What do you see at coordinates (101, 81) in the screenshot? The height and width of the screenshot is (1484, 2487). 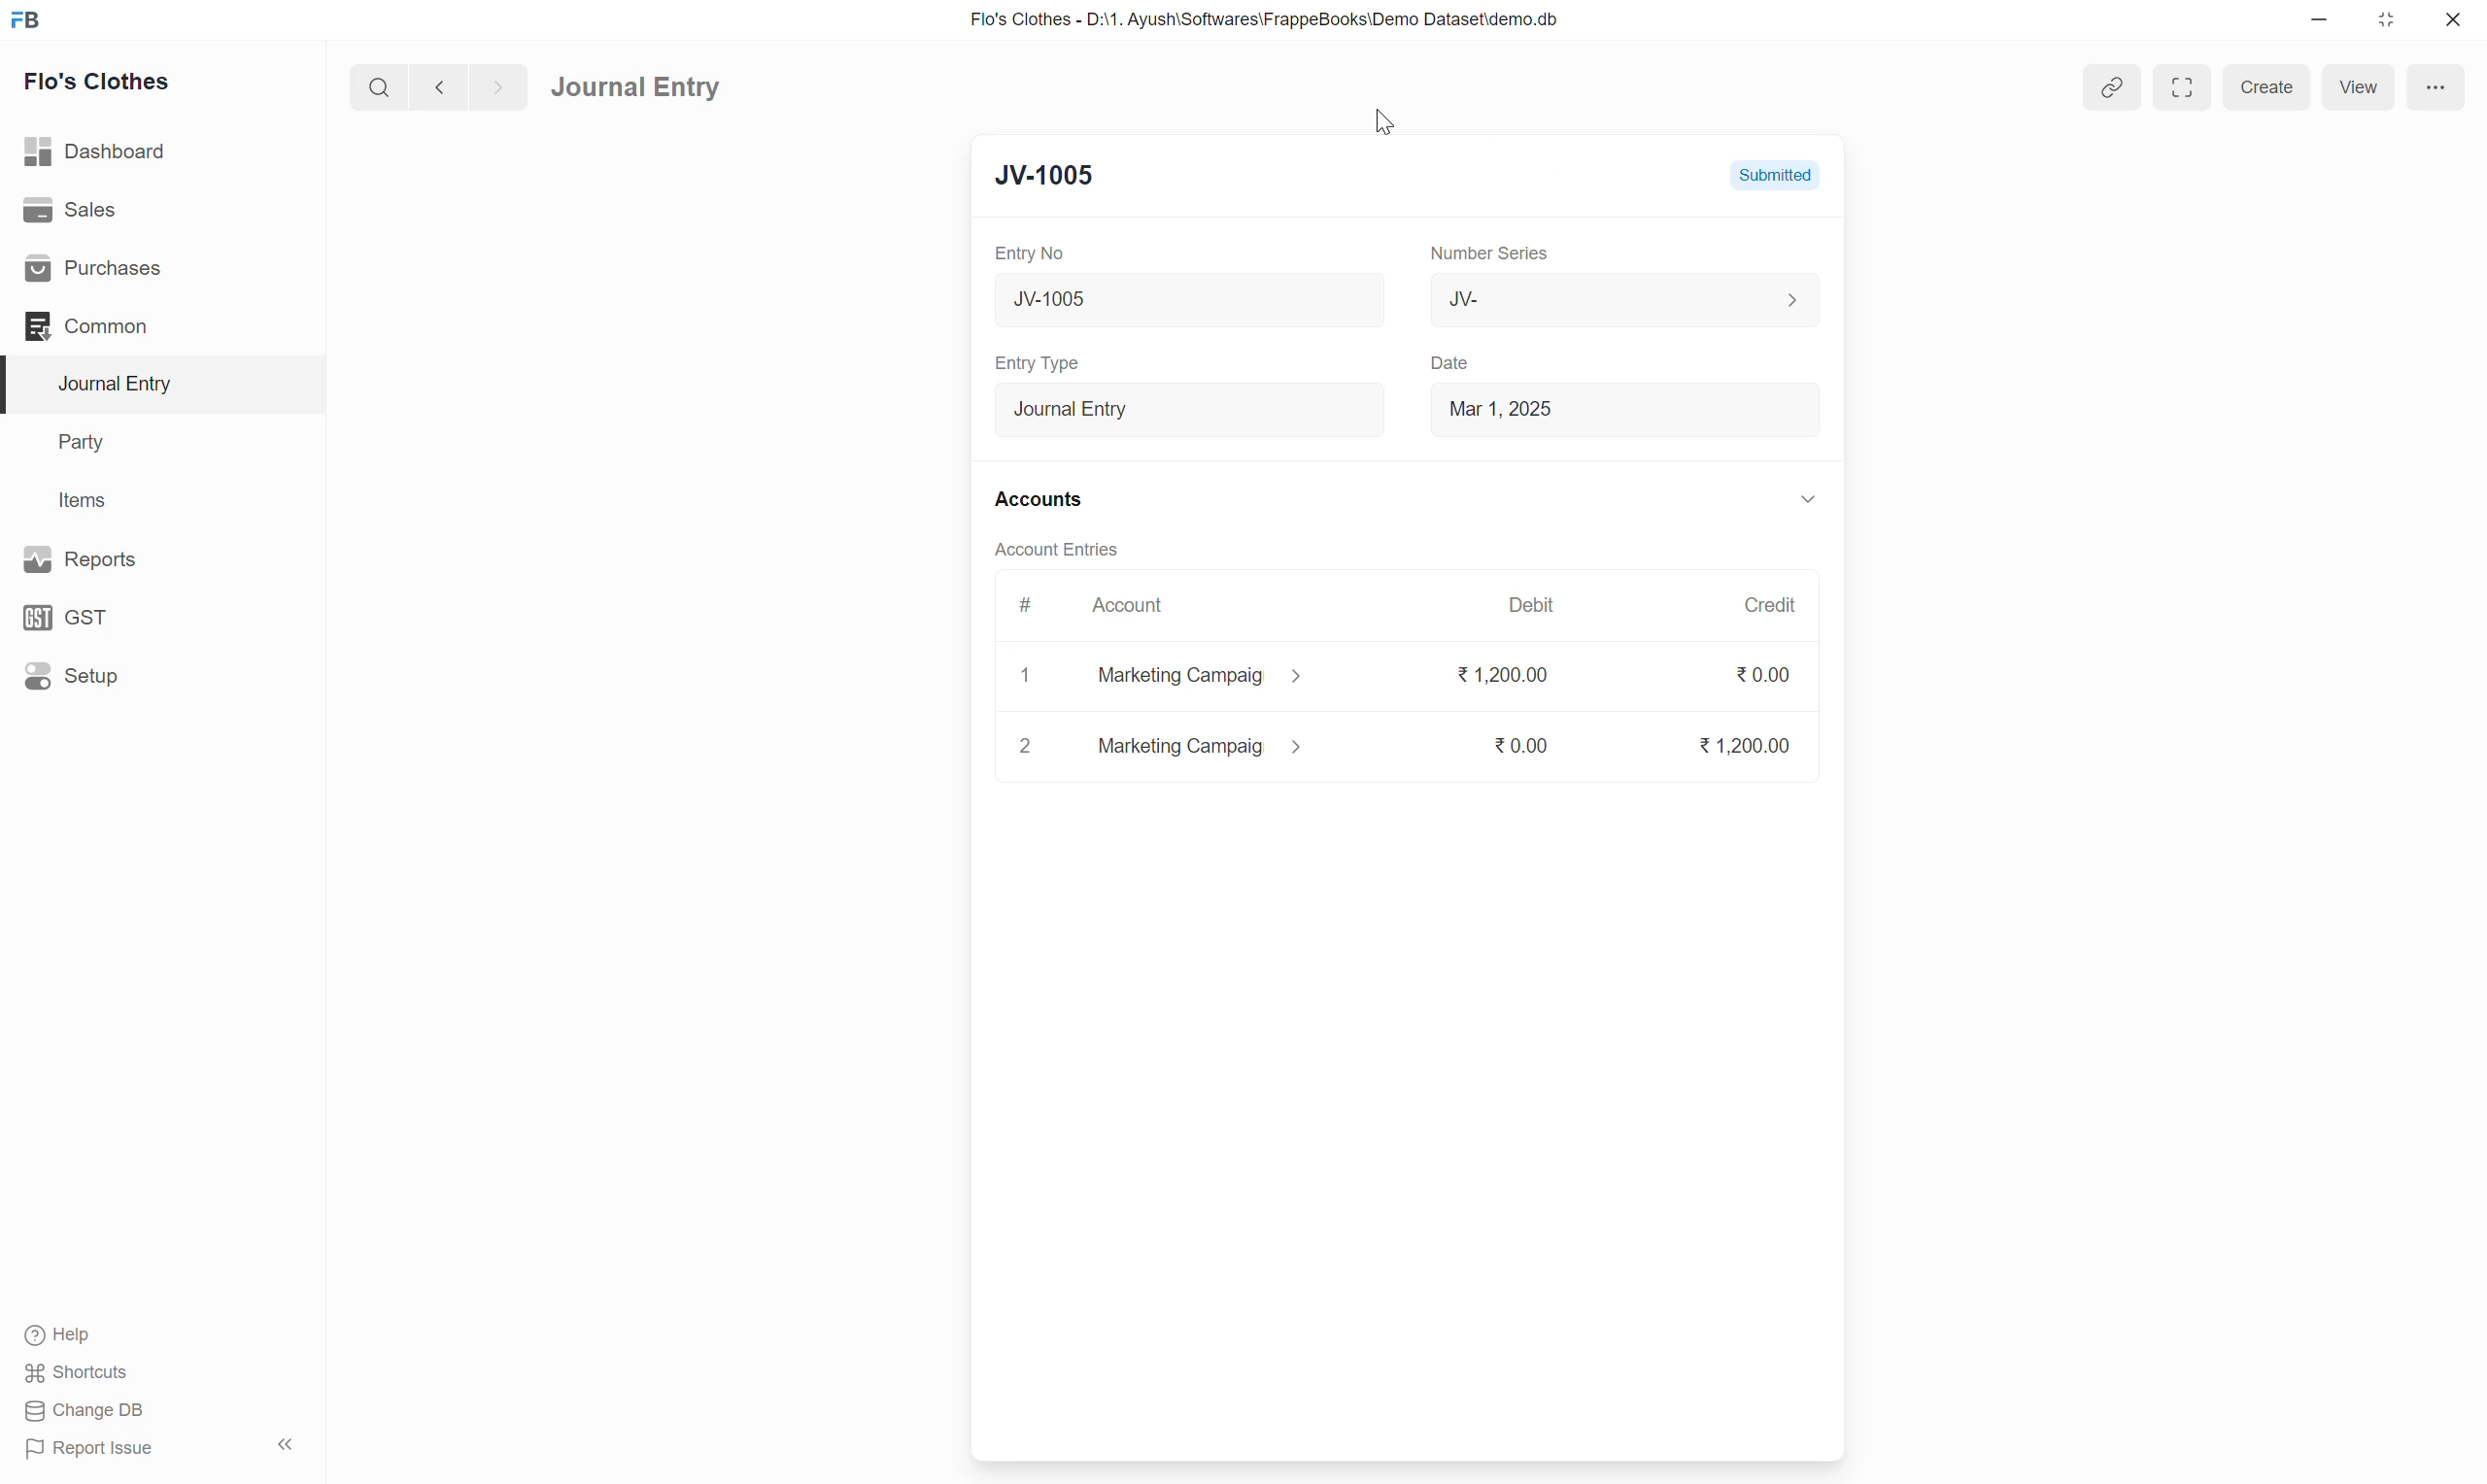 I see `Flo's Clothes` at bounding box center [101, 81].